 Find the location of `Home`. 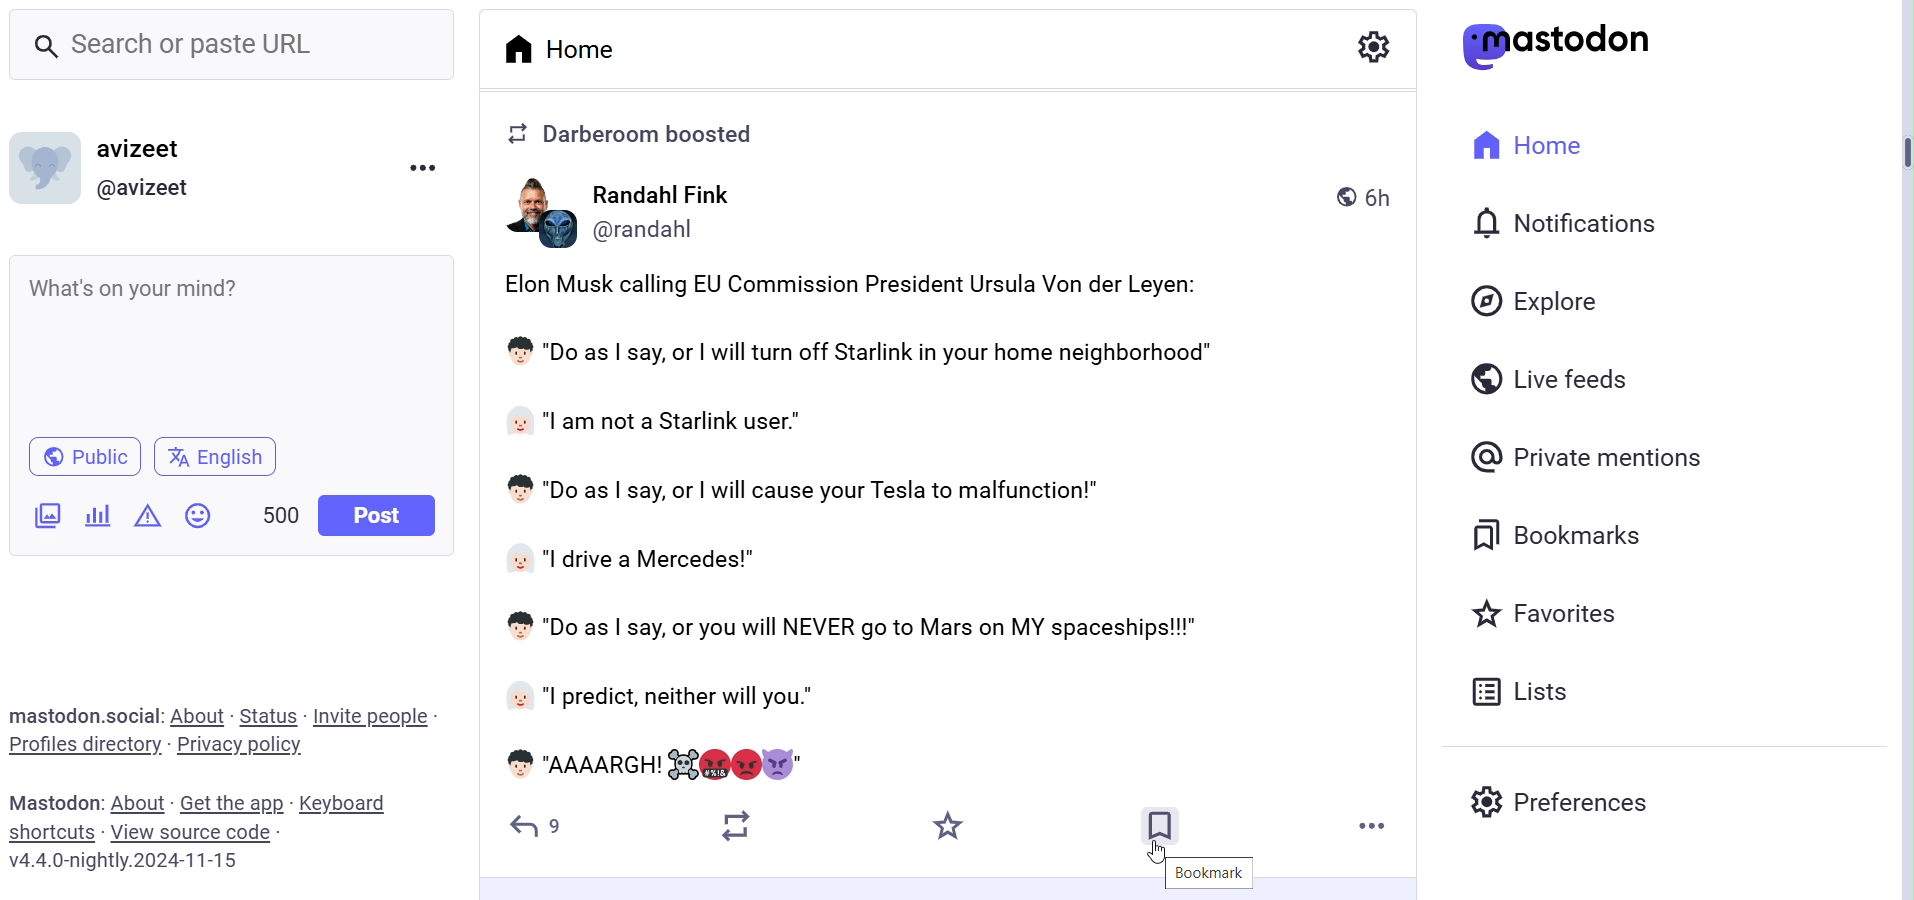

Home is located at coordinates (569, 46).